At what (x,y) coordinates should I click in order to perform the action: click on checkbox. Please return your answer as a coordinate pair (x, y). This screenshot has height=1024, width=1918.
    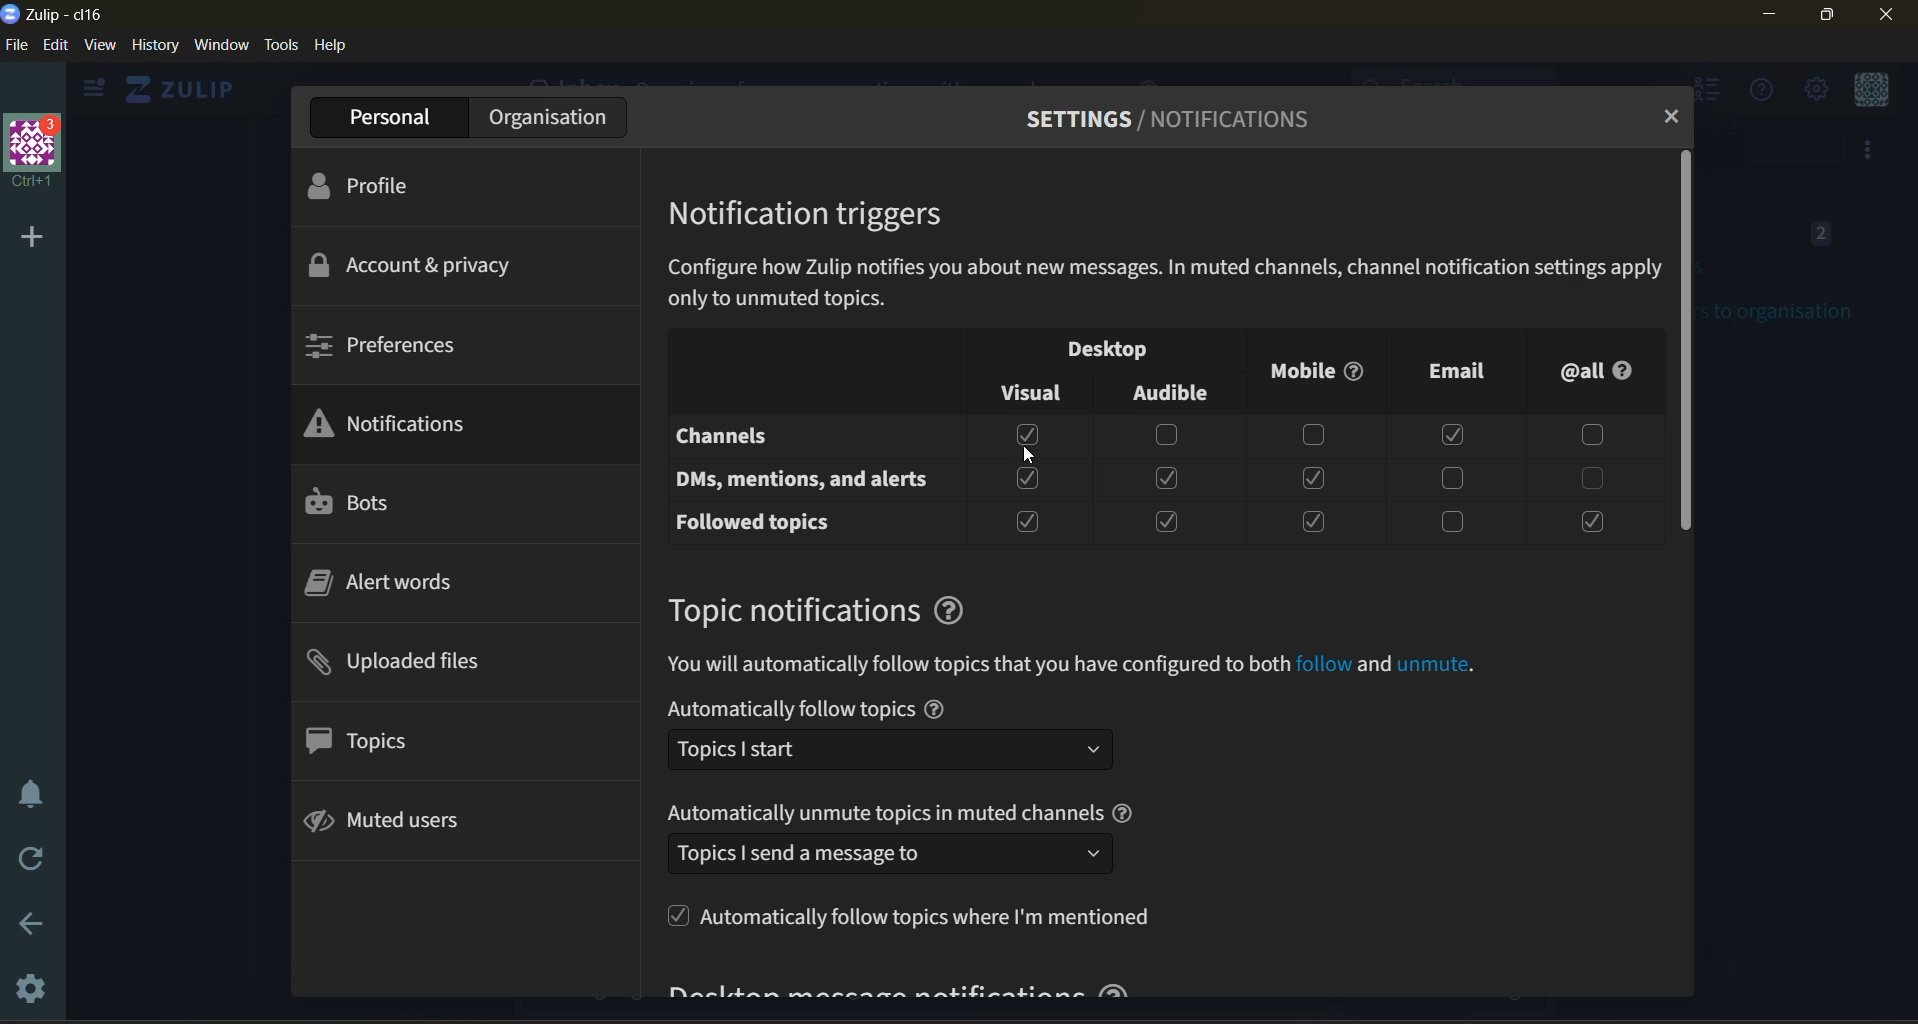
    Looking at the image, I should click on (1586, 478).